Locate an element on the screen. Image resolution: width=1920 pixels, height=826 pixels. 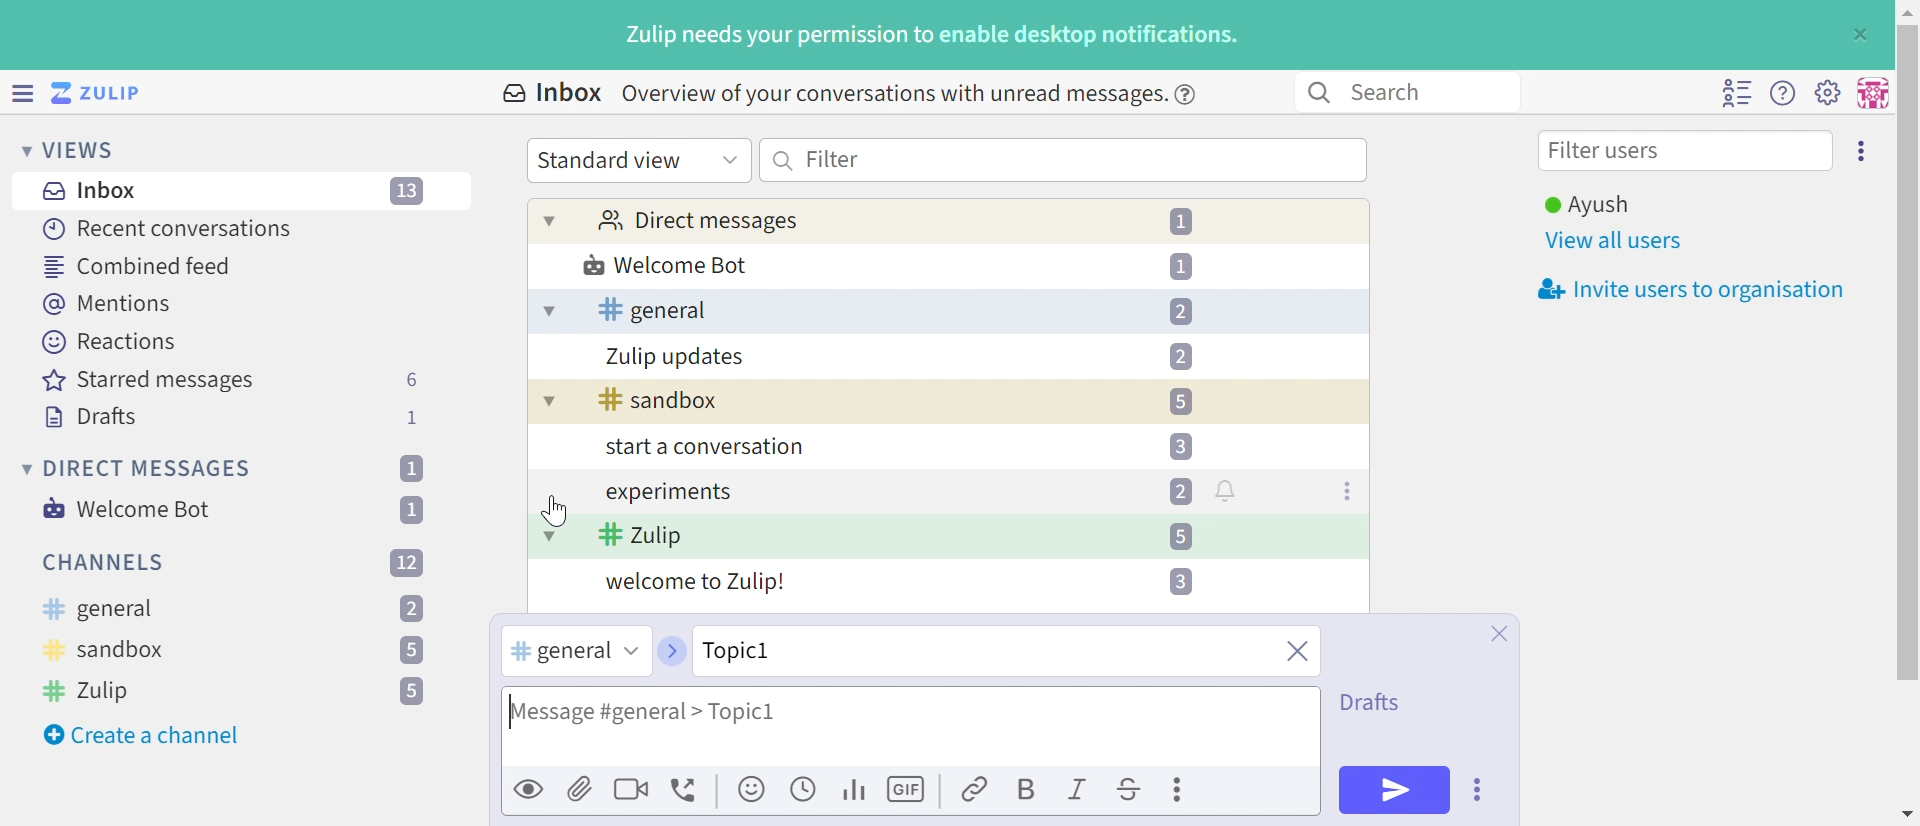
12 is located at coordinates (407, 561).